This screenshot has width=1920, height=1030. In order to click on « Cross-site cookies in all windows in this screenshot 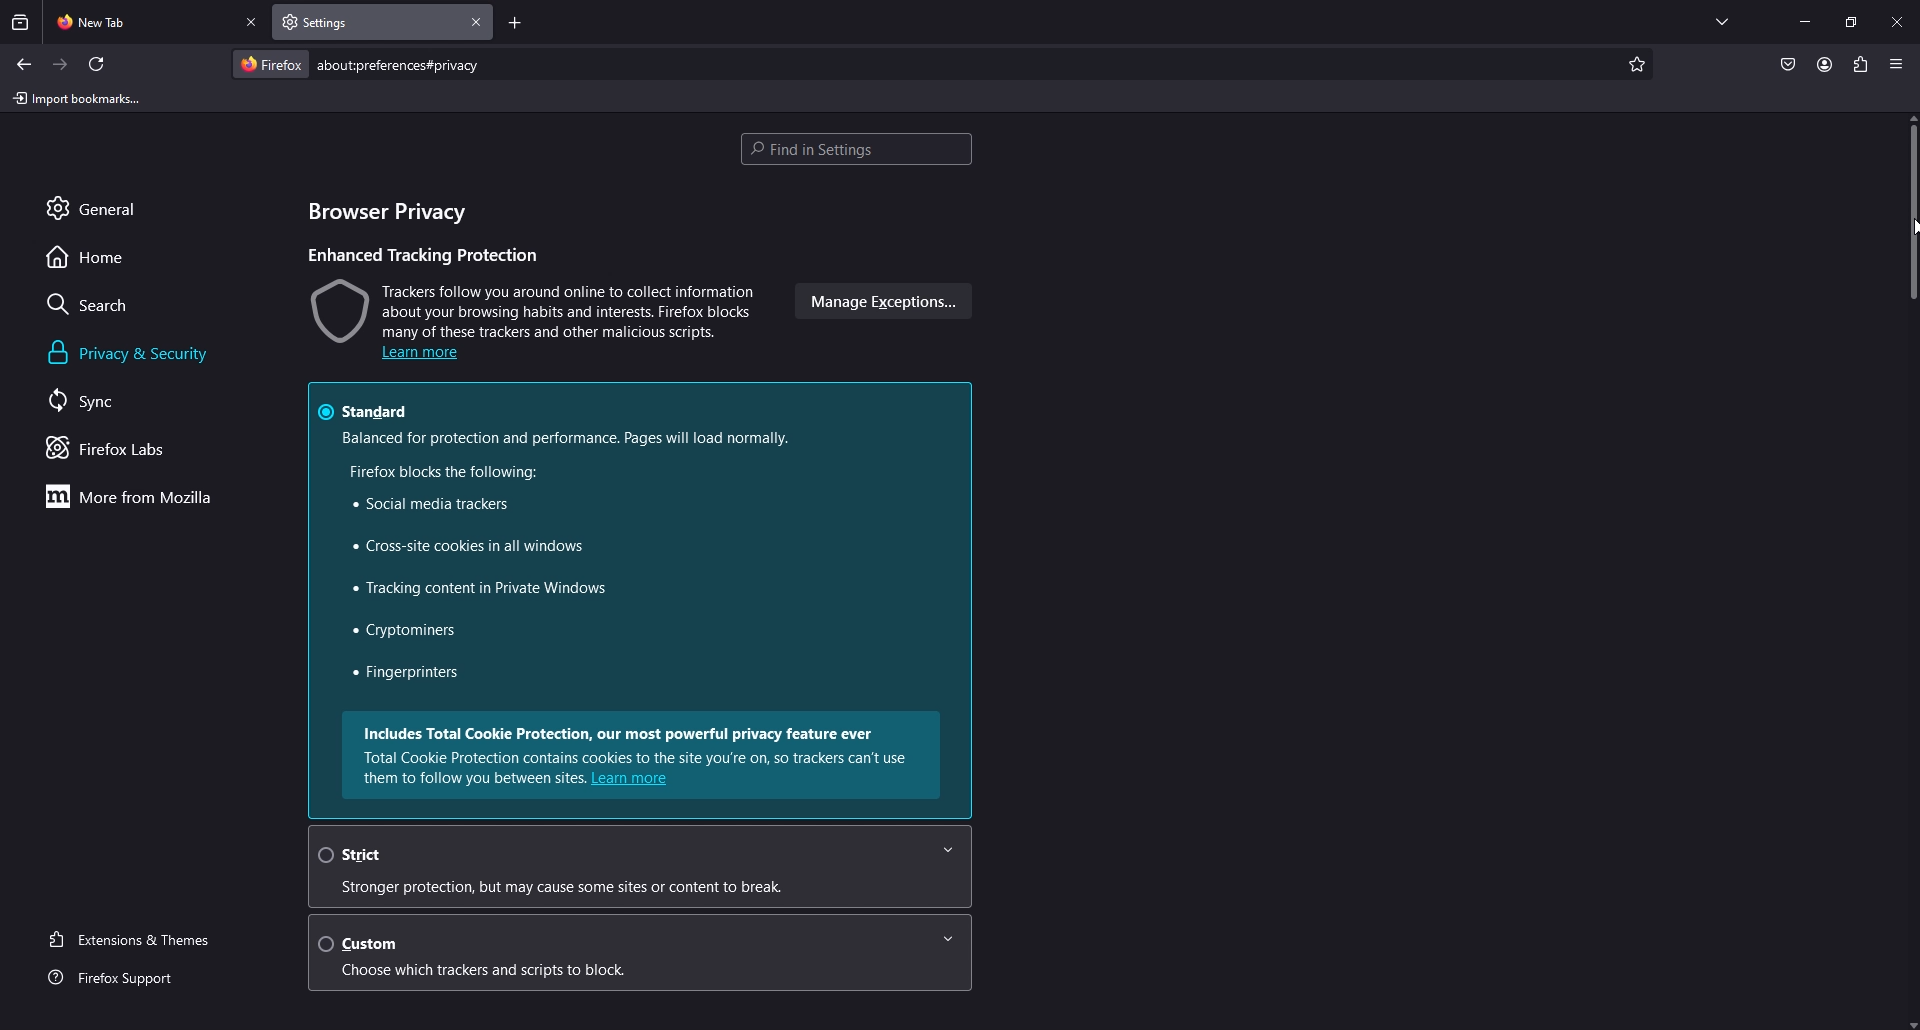, I will do `click(461, 548)`.